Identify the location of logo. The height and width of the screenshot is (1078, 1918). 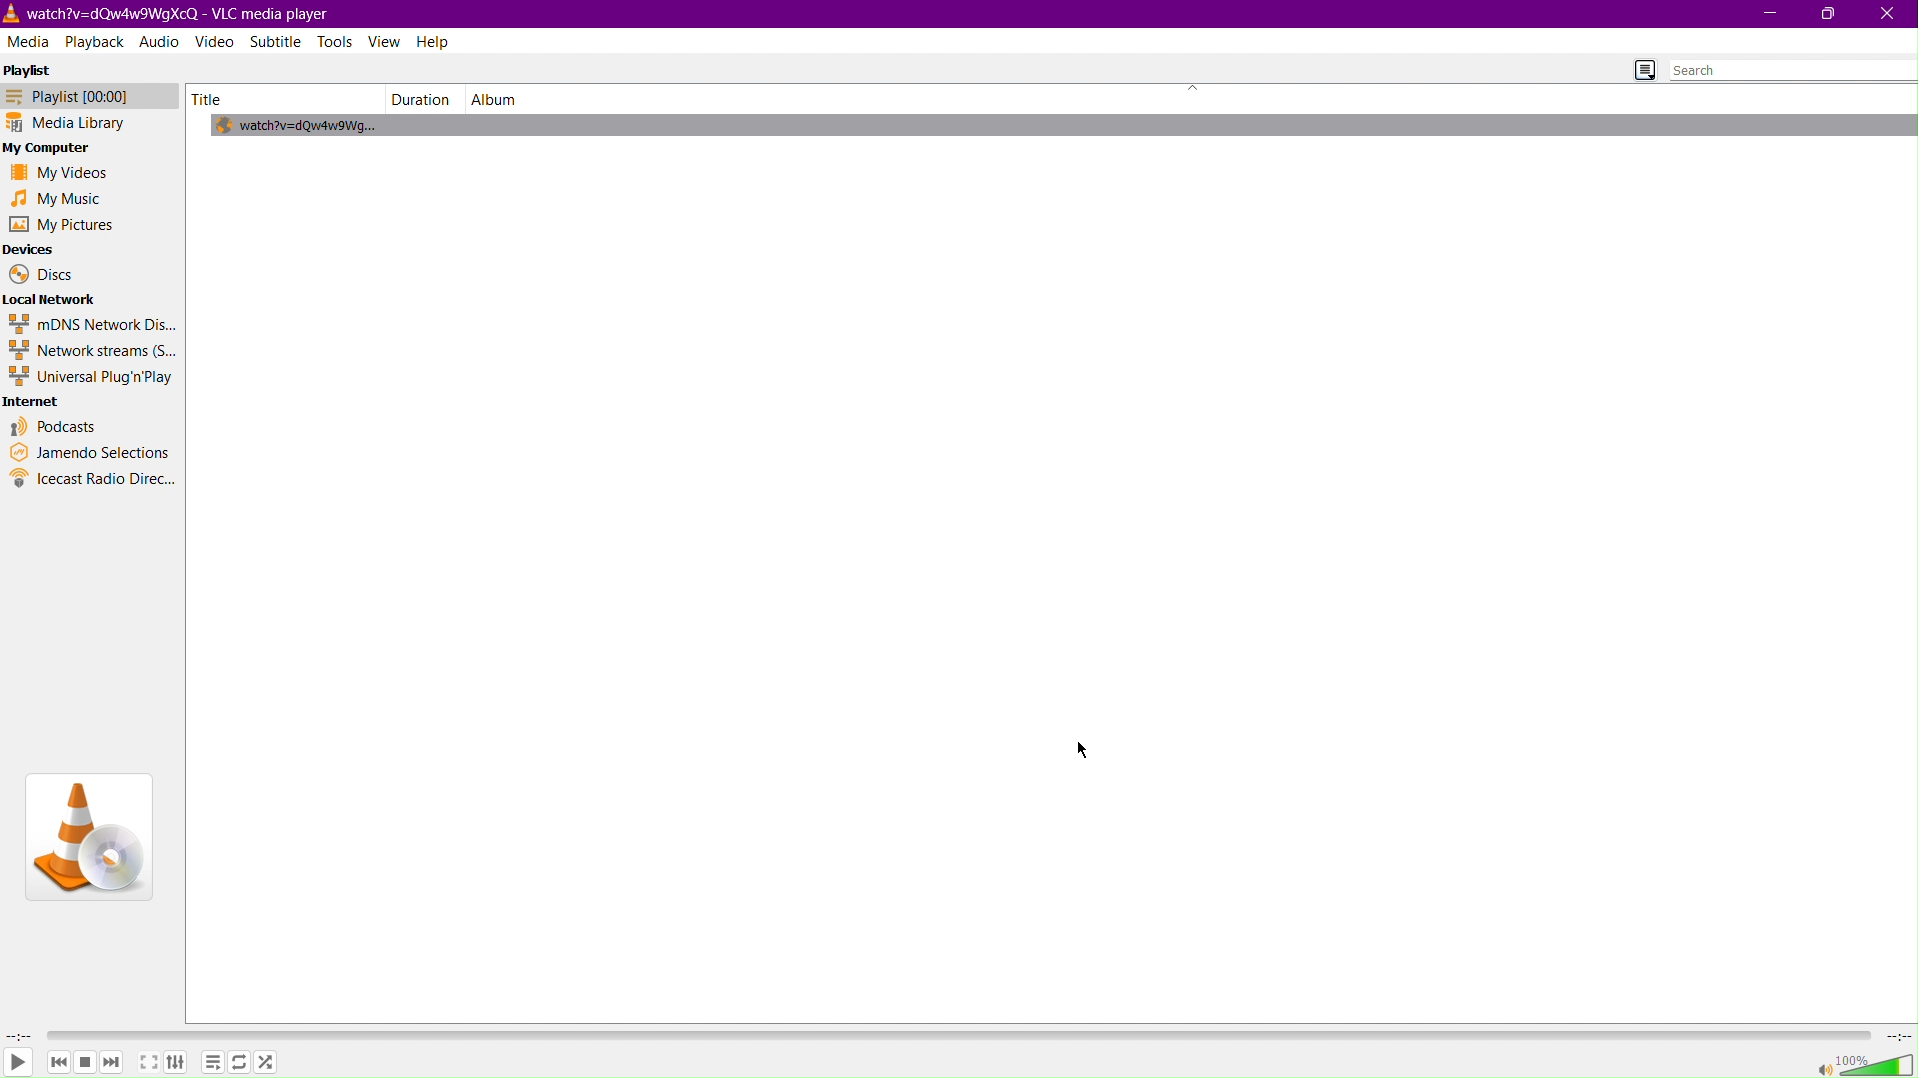
(12, 12).